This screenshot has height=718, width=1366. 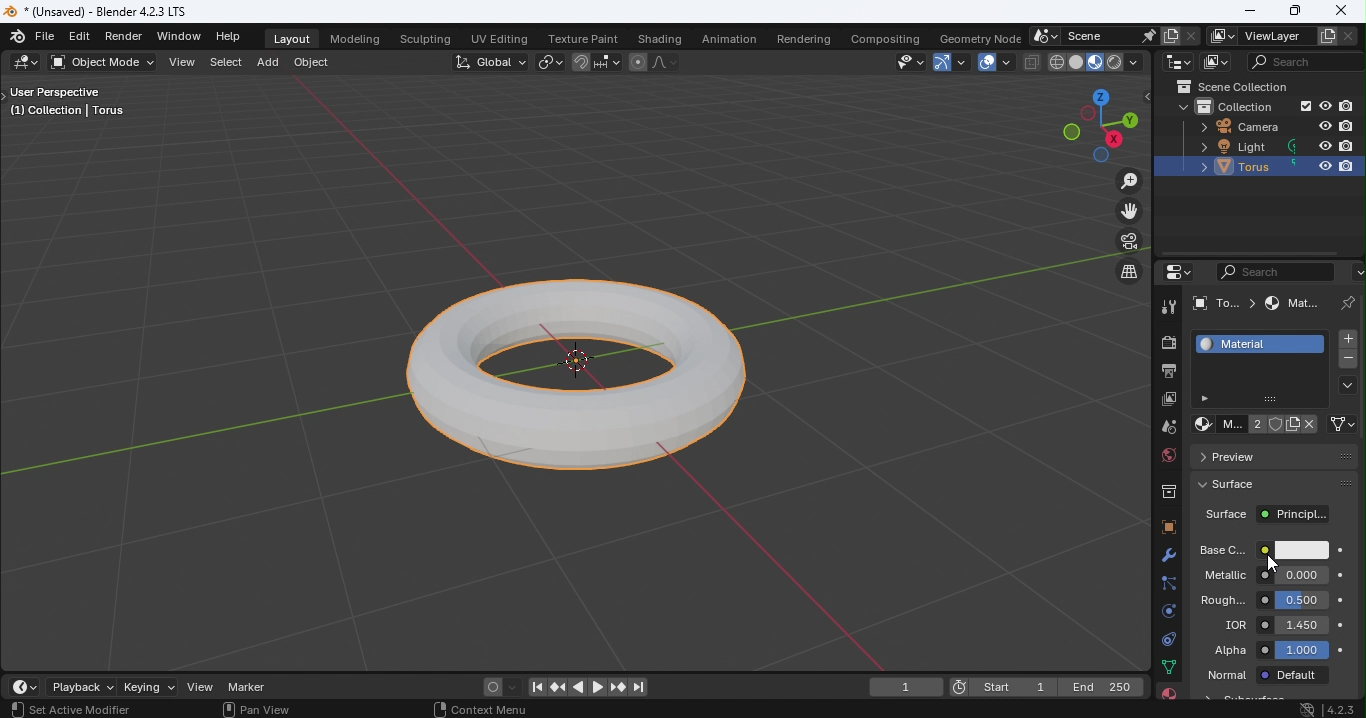 What do you see at coordinates (1260, 576) in the screenshot?
I see `Metallic` at bounding box center [1260, 576].